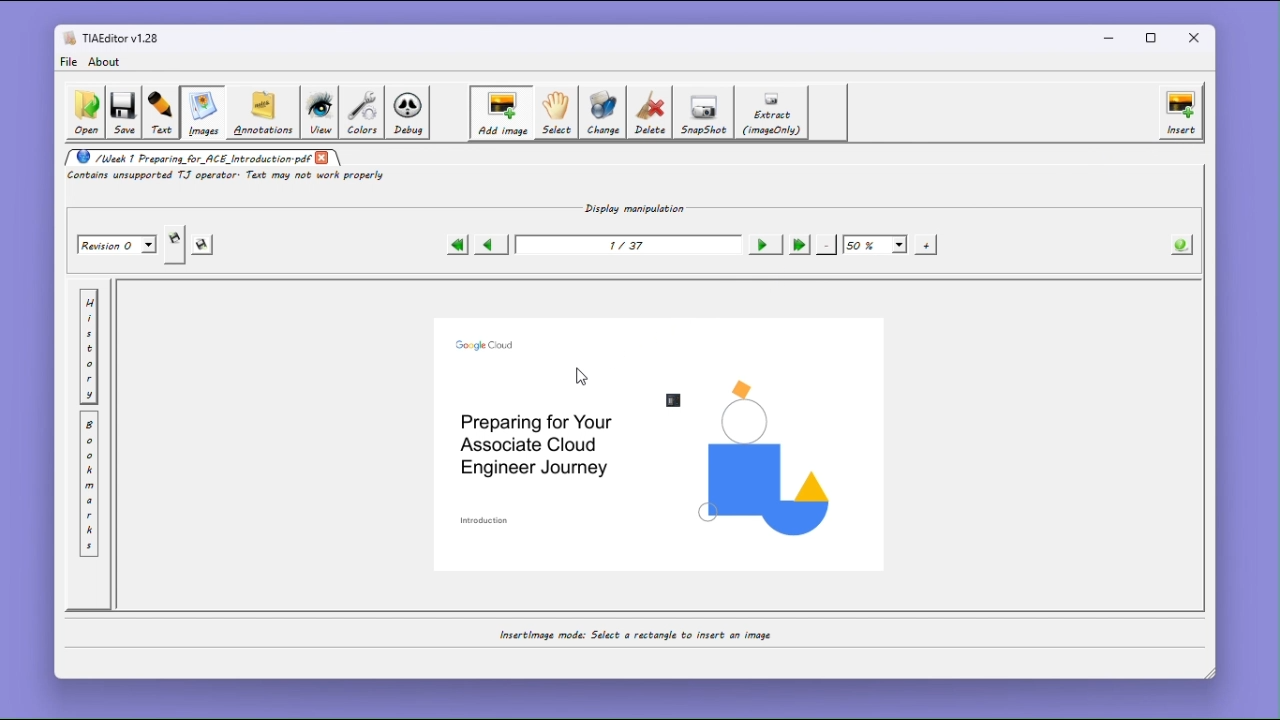  Describe the element at coordinates (1183, 243) in the screenshot. I see `The information About the PDF opened` at that location.